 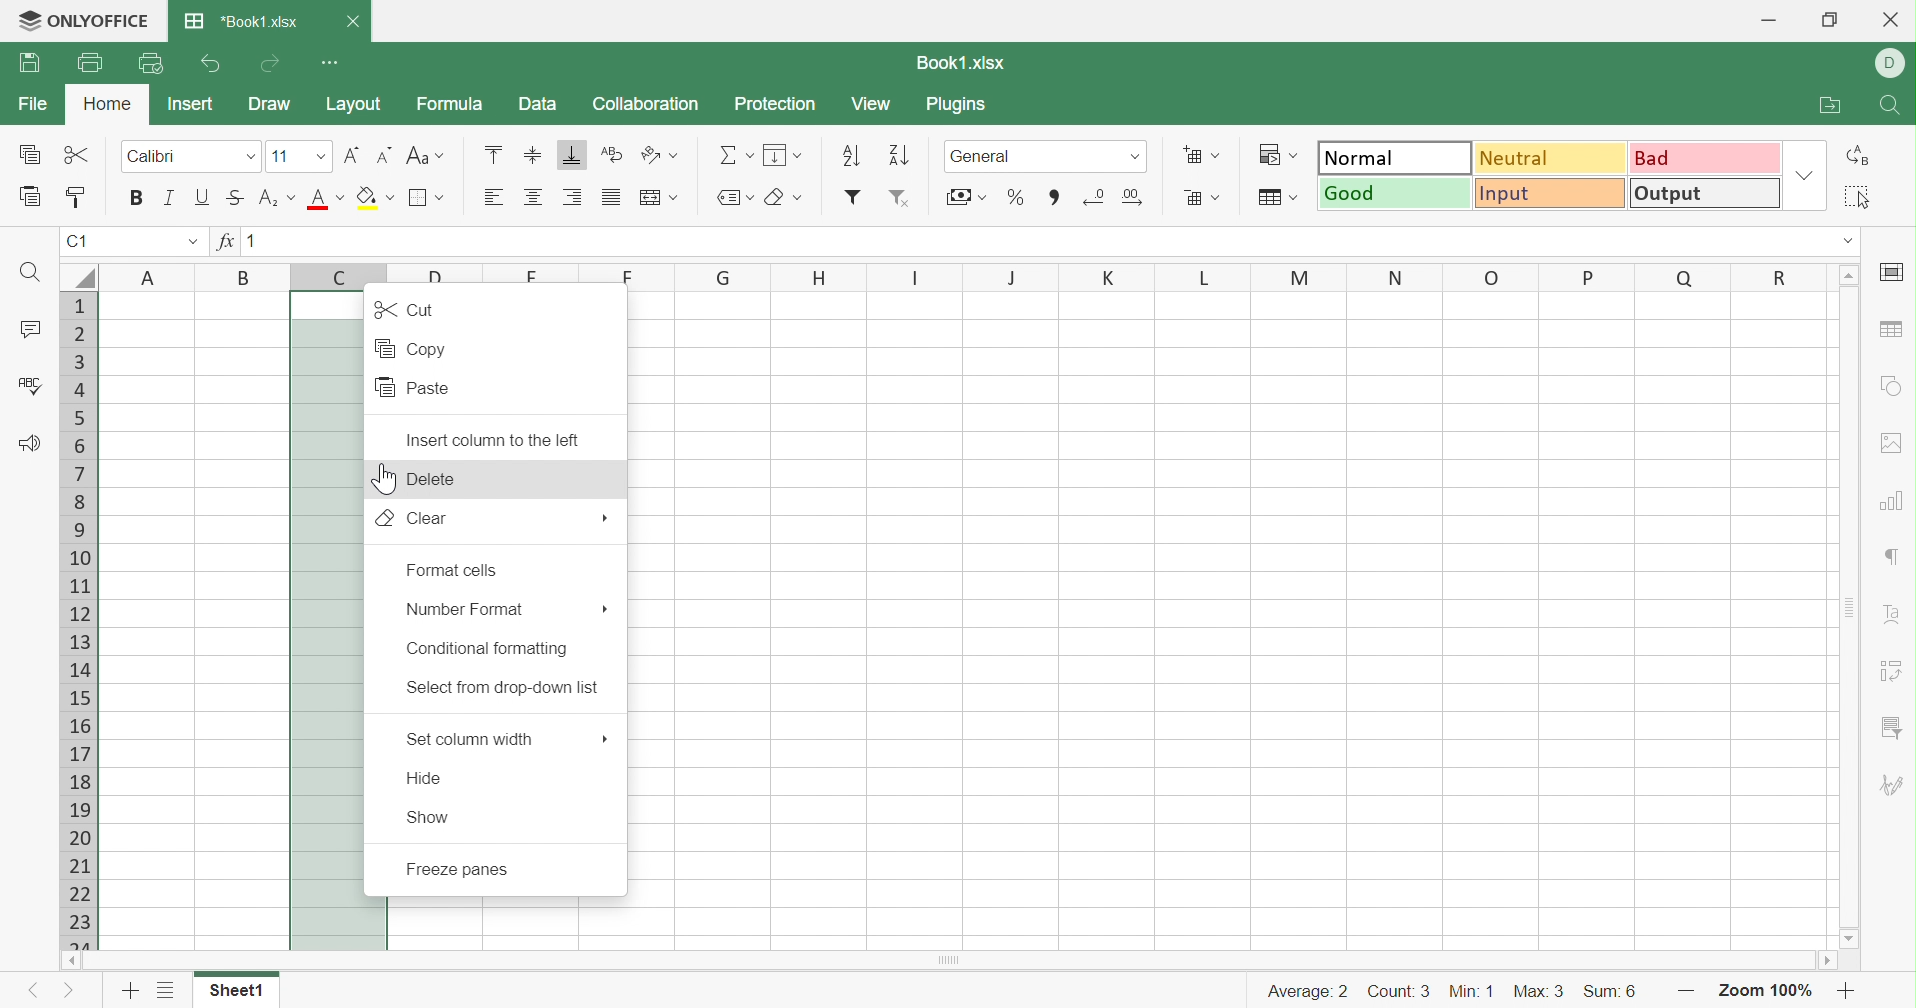 I want to click on Insert cells, so click(x=1188, y=153).